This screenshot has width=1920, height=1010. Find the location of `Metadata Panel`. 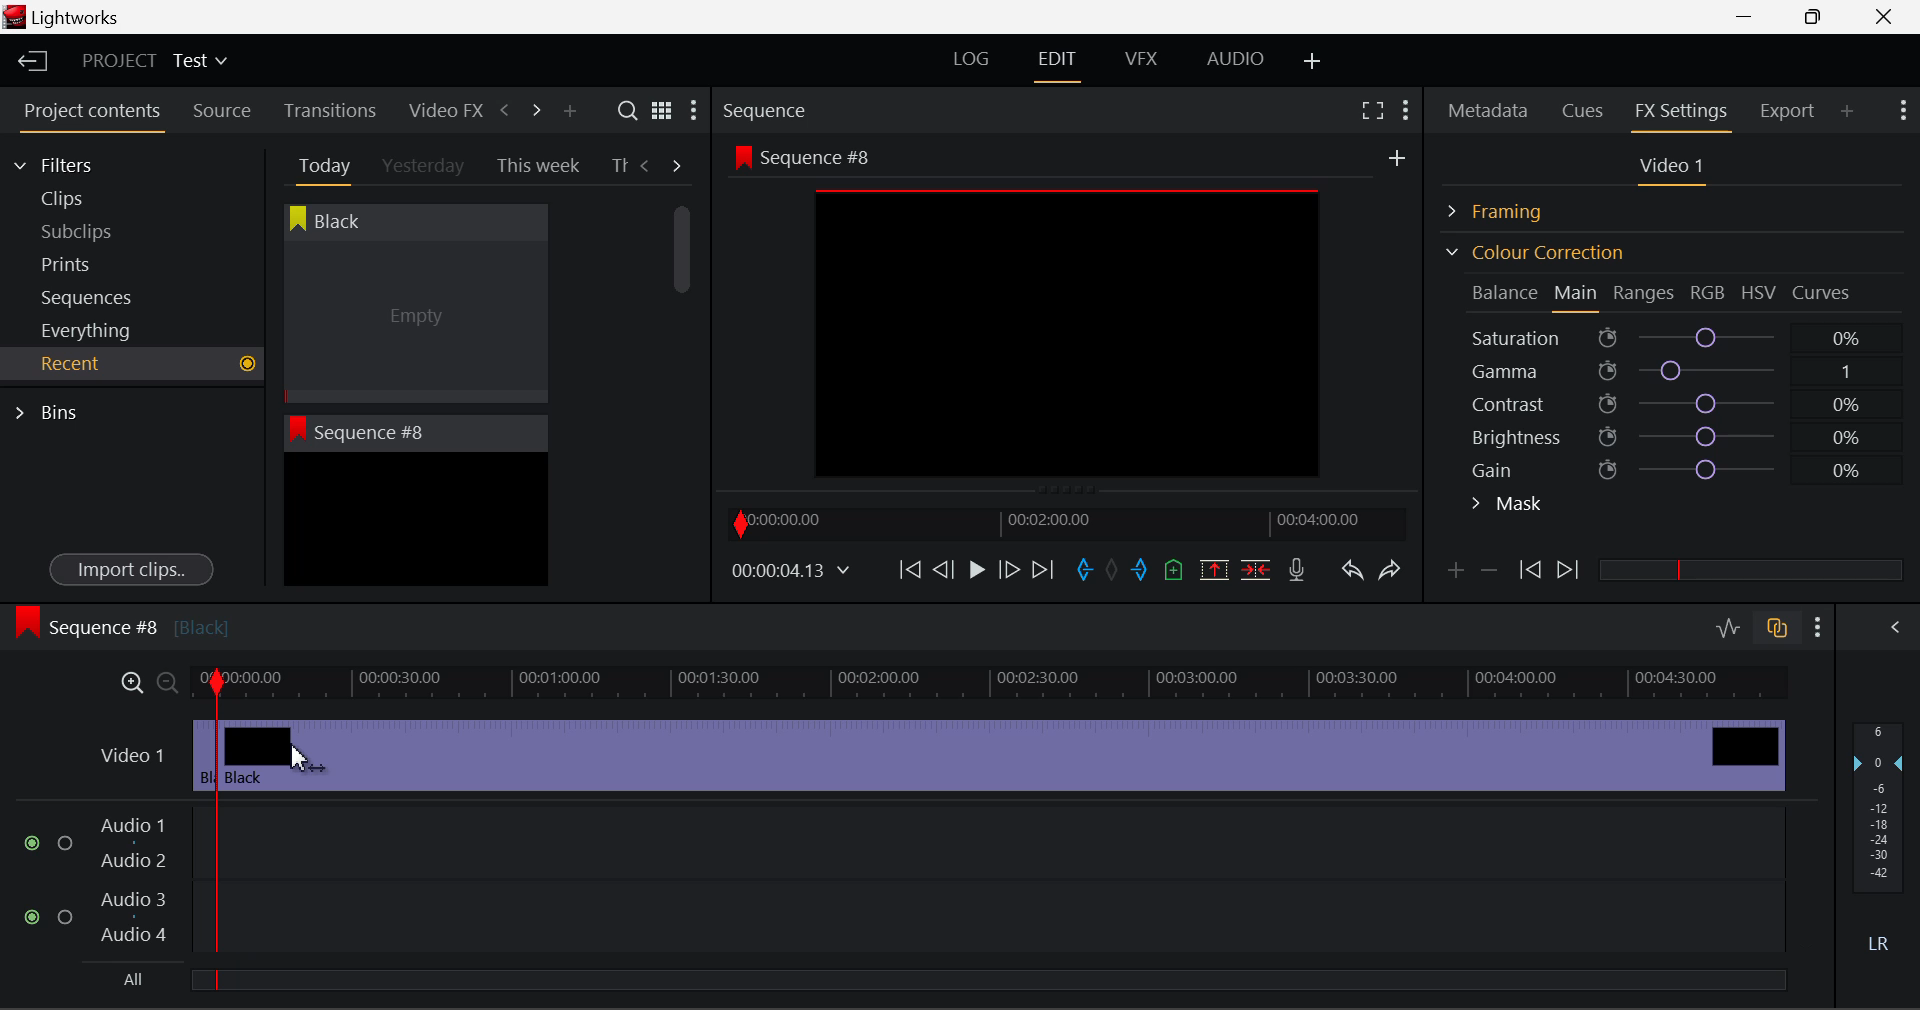

Metadata Panel is located at coordinates (1490, 107).